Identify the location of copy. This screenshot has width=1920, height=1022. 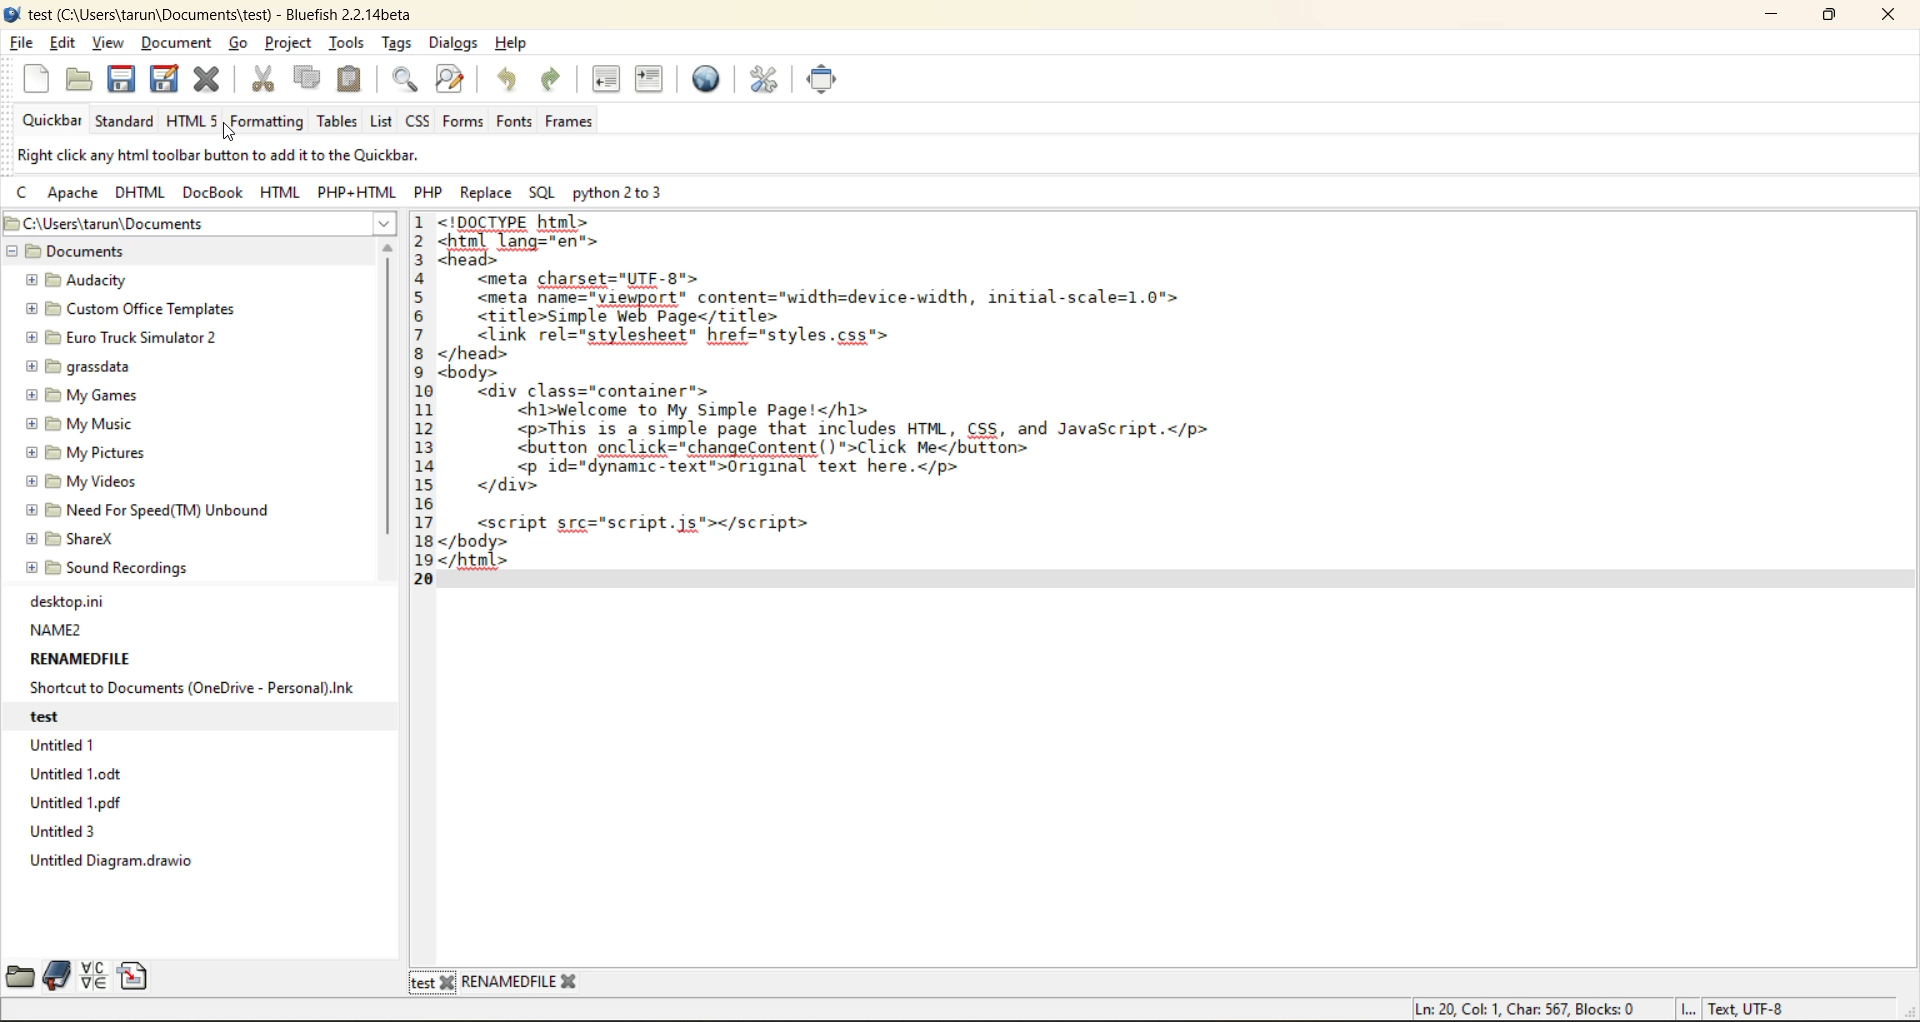
(307, 80).